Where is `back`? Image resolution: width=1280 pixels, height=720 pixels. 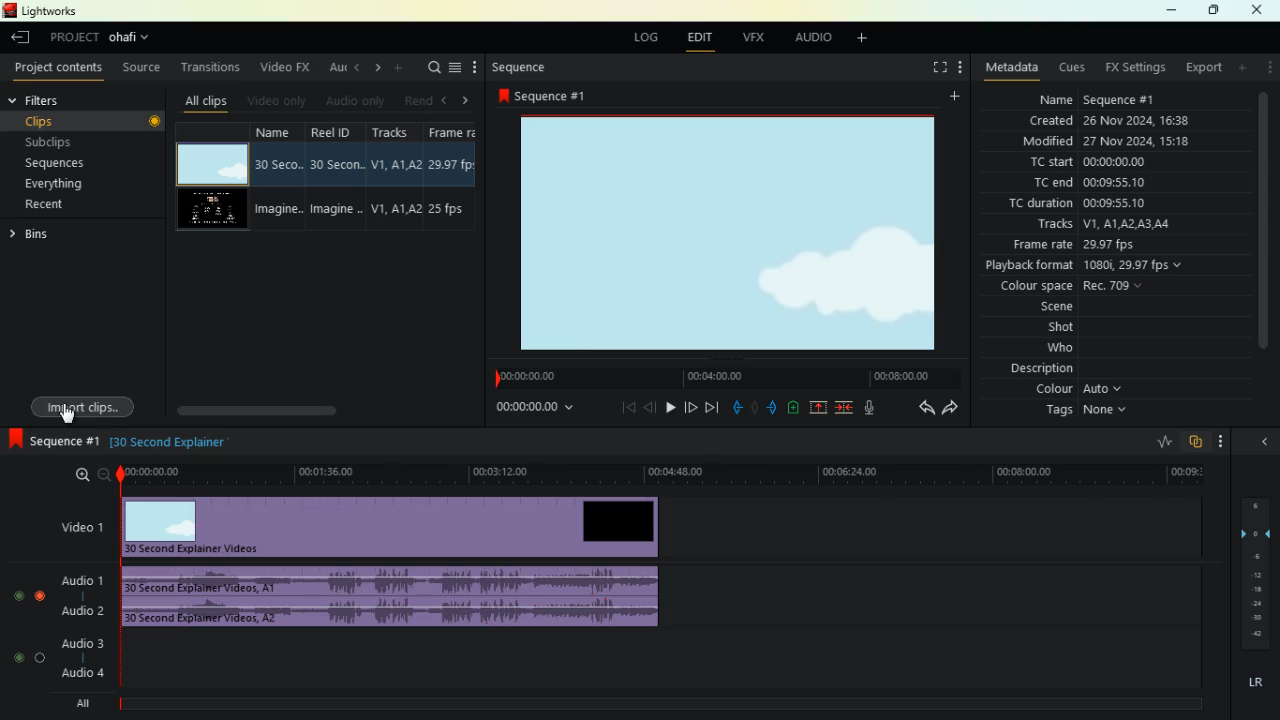
back is located at coordinates (920, 407).